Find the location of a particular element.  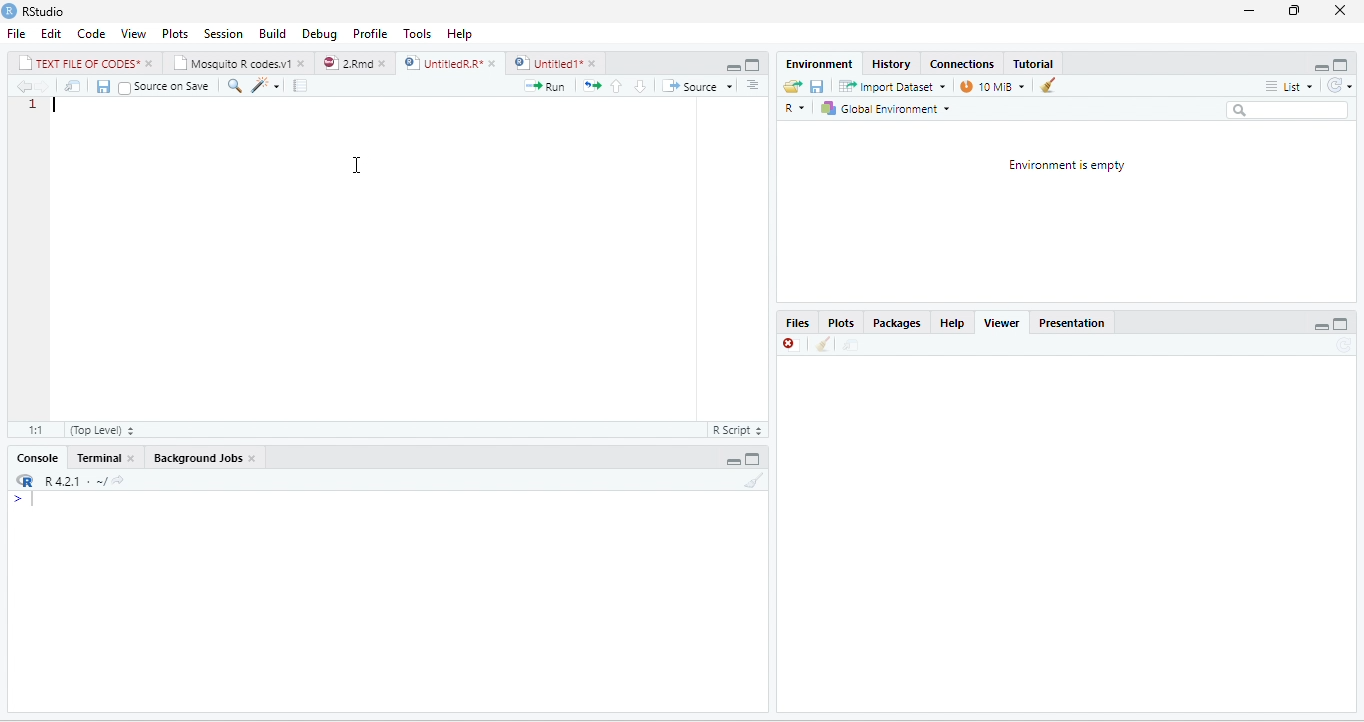

checkbox is located at coordinates (124, 87).